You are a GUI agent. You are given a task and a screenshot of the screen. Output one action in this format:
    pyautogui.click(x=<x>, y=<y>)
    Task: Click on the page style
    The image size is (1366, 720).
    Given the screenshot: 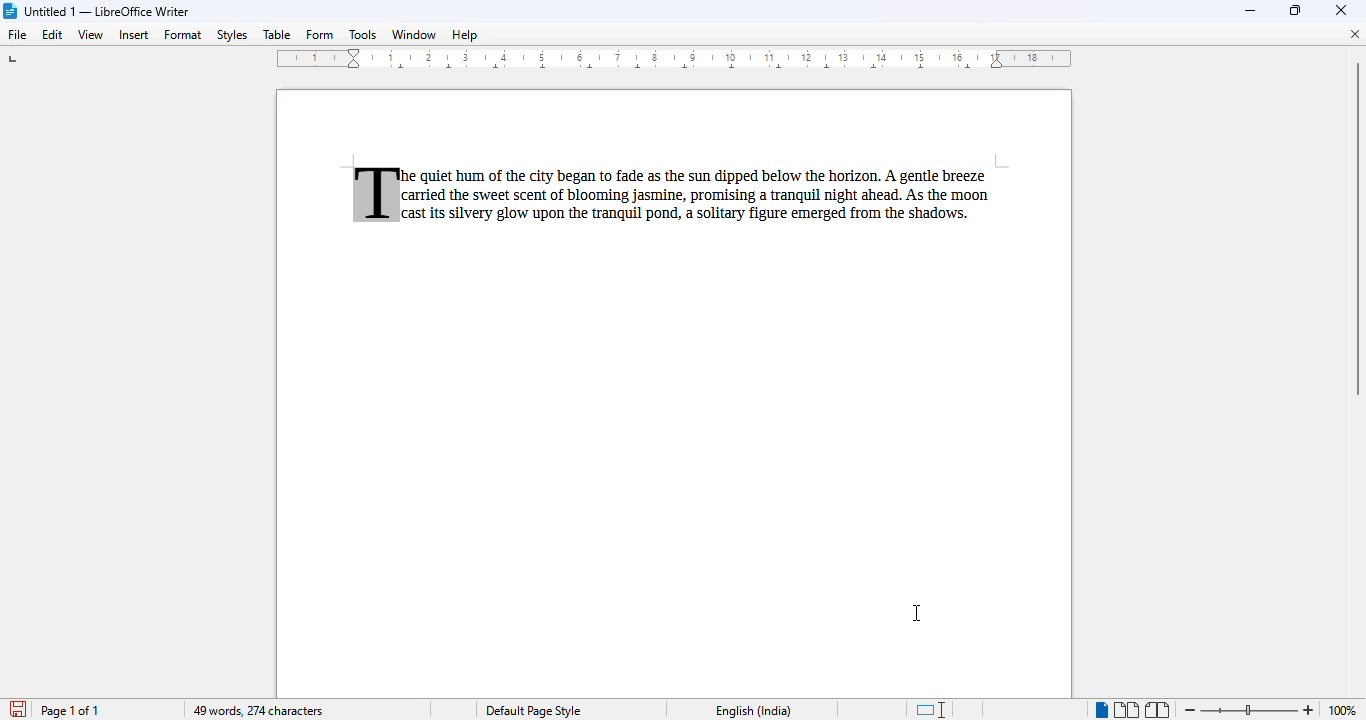 What is the action you would take?
    pyautogui.click(x=533, y=710)
    